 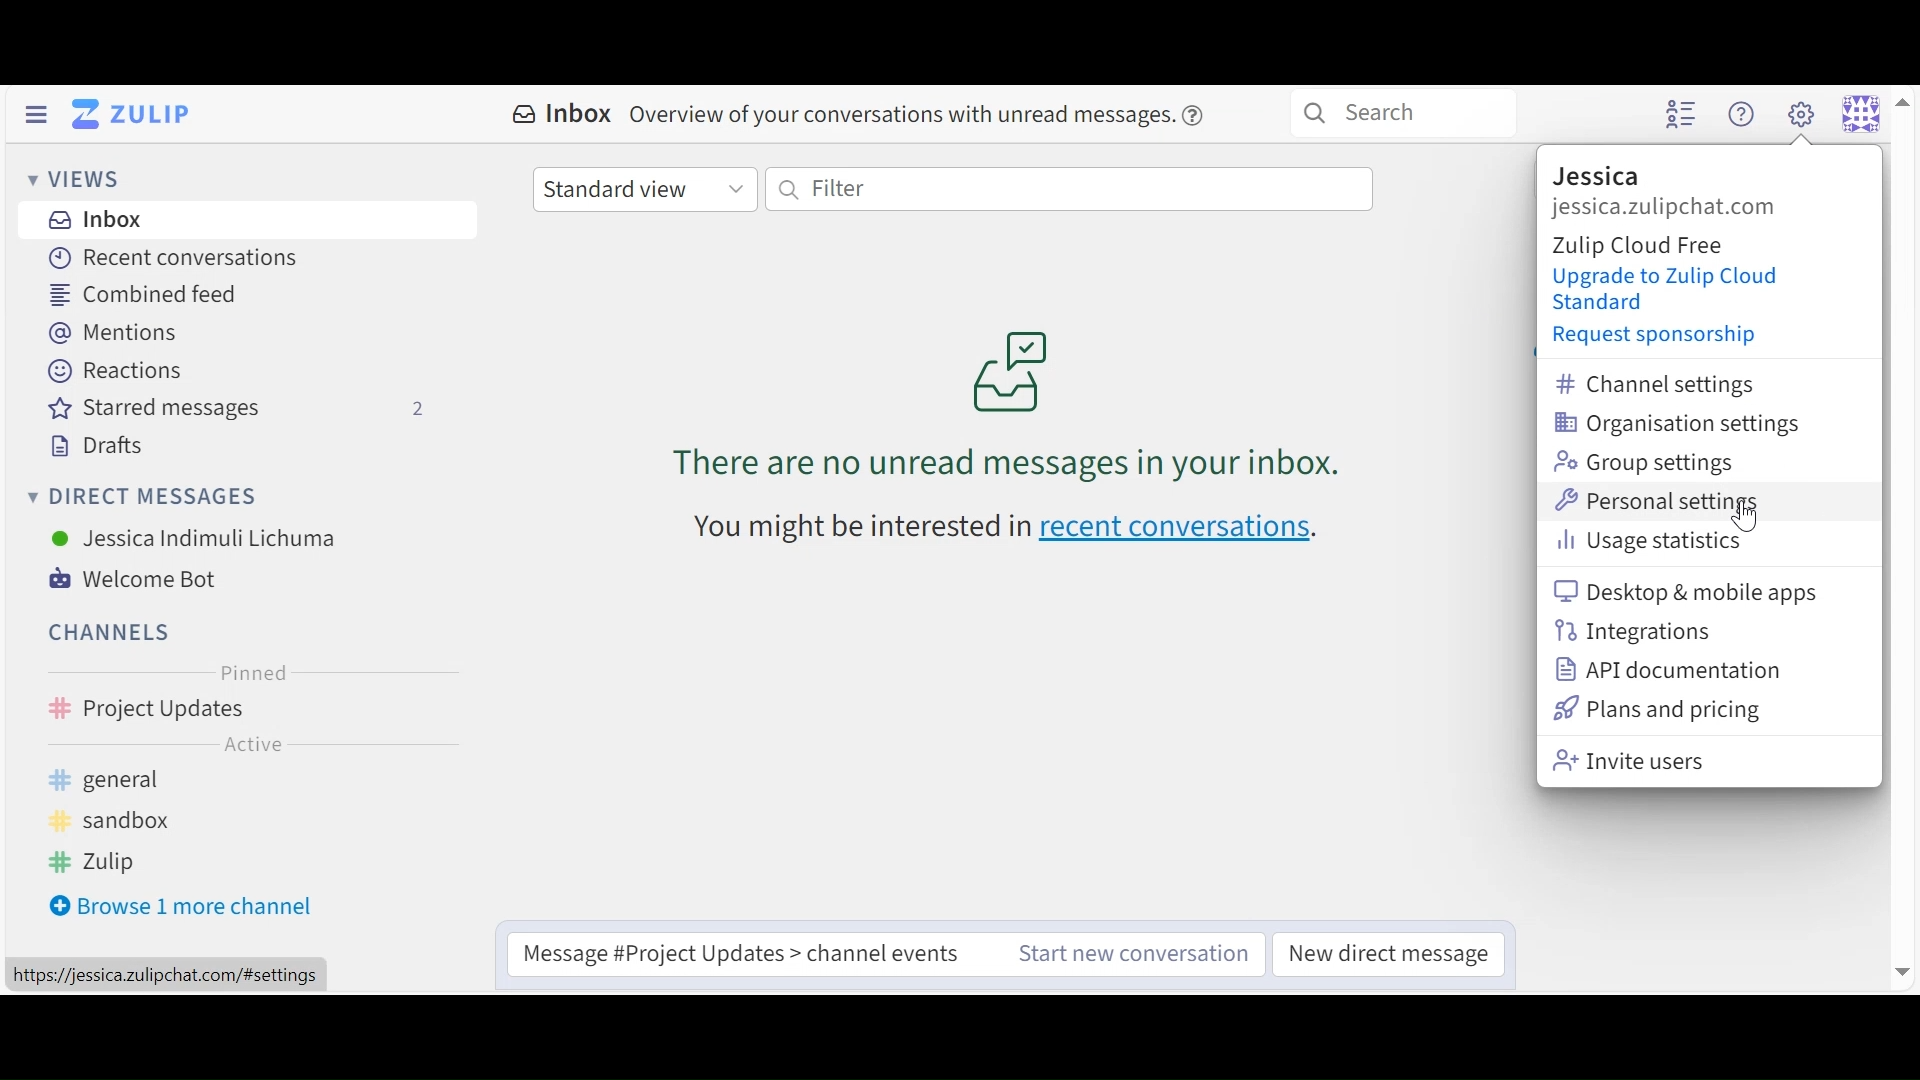 I want to click on Organization url, so click(x=1663, y=211).